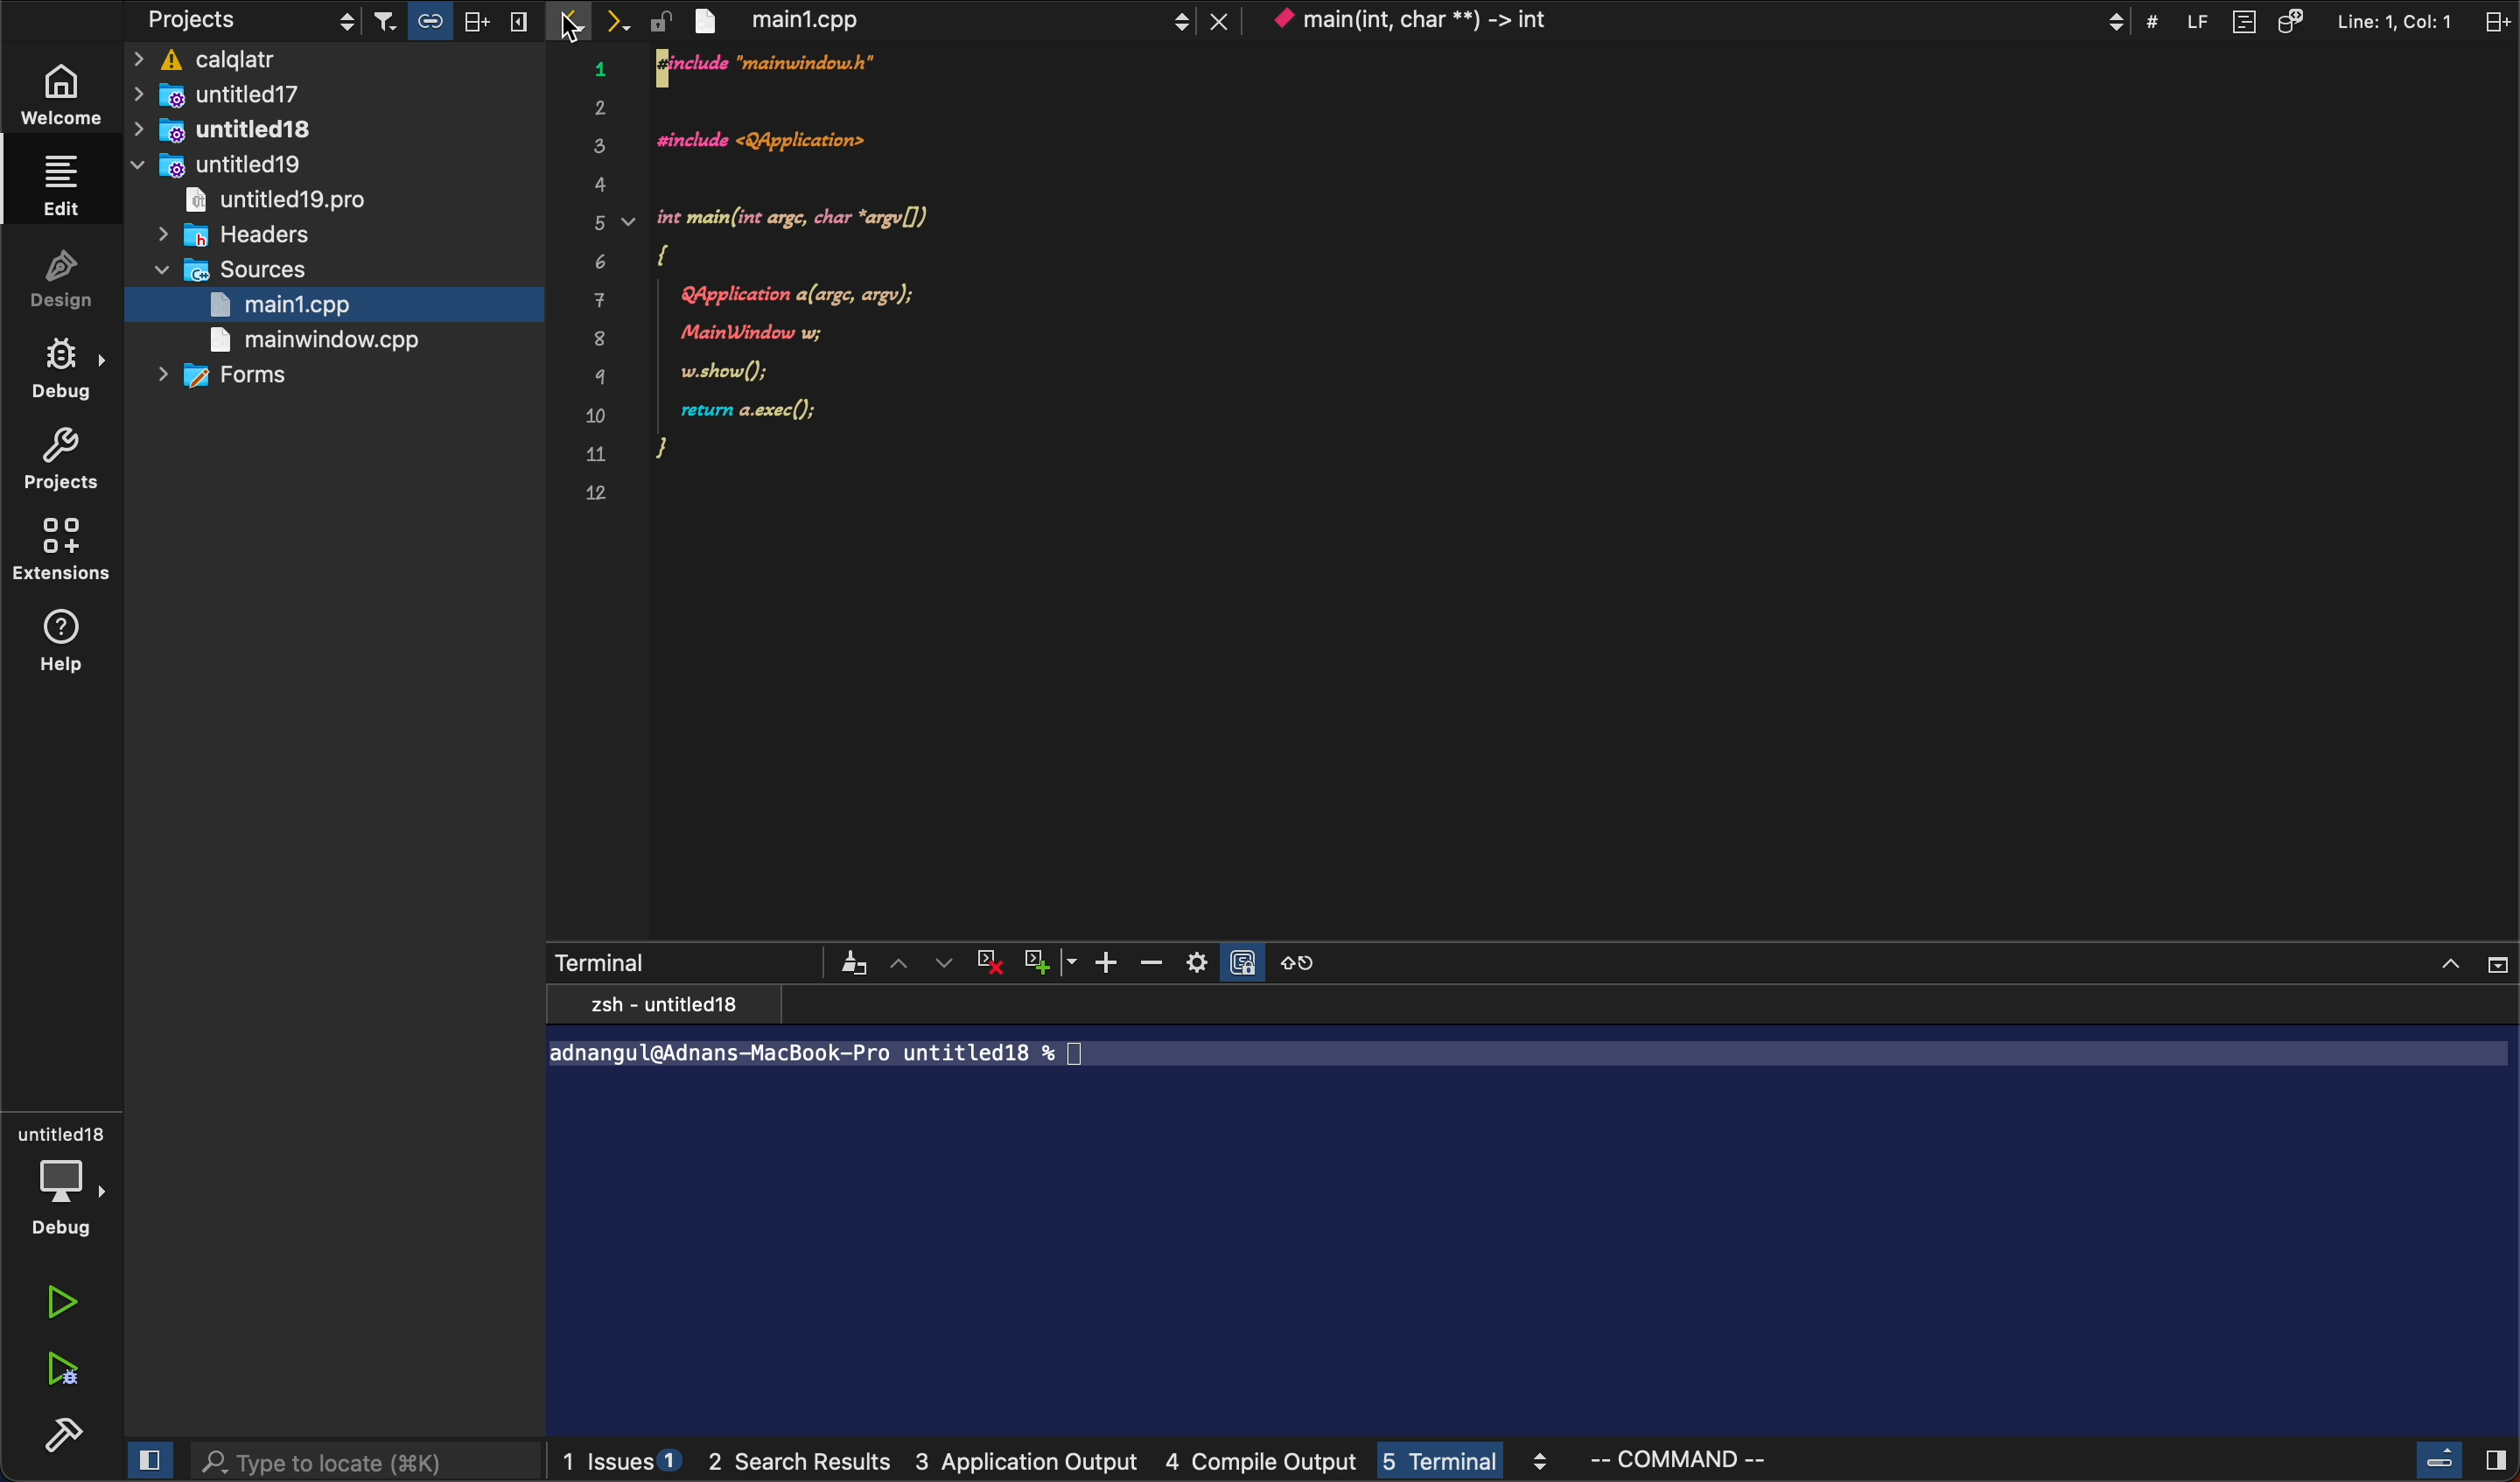 The height and width of the screenshot is (1482, 2520). What do you see at coordinates (338, 61) in the screenshot?
I see `calqlatr` at bounding box center [338, 61].